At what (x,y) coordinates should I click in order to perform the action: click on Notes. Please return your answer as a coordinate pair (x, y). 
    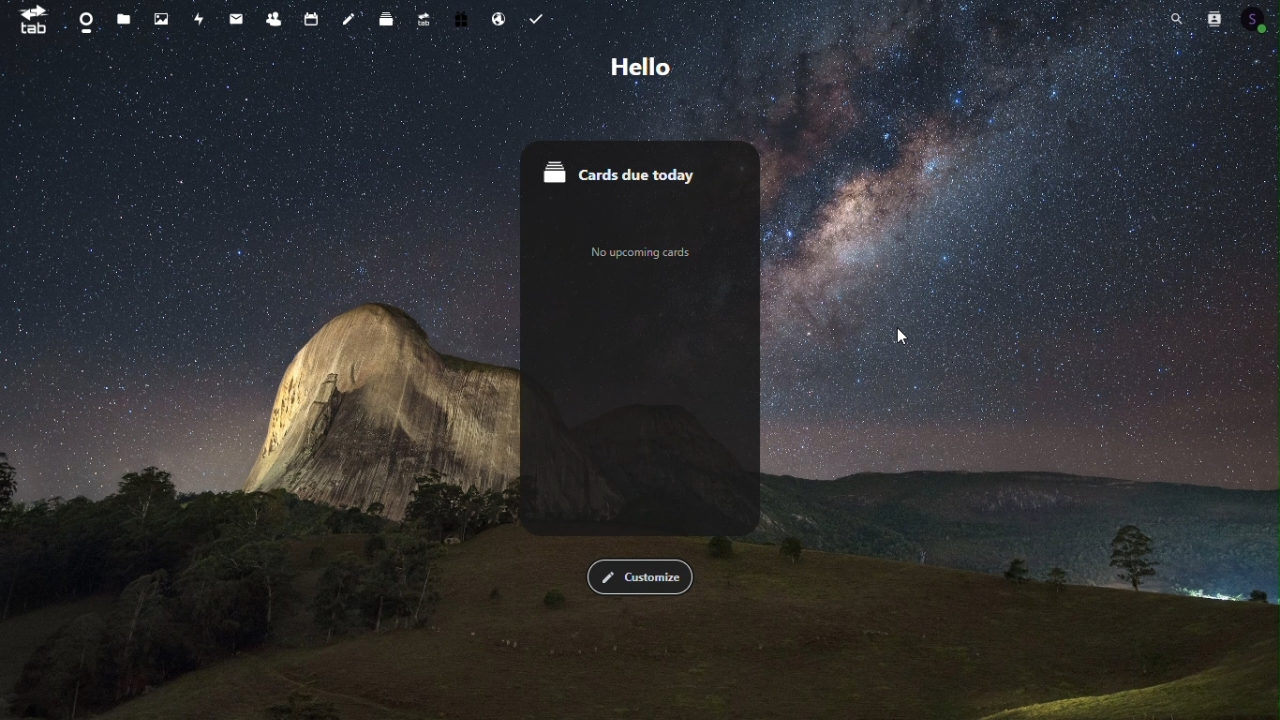
    Looking at the image, I should click on (352, 18).